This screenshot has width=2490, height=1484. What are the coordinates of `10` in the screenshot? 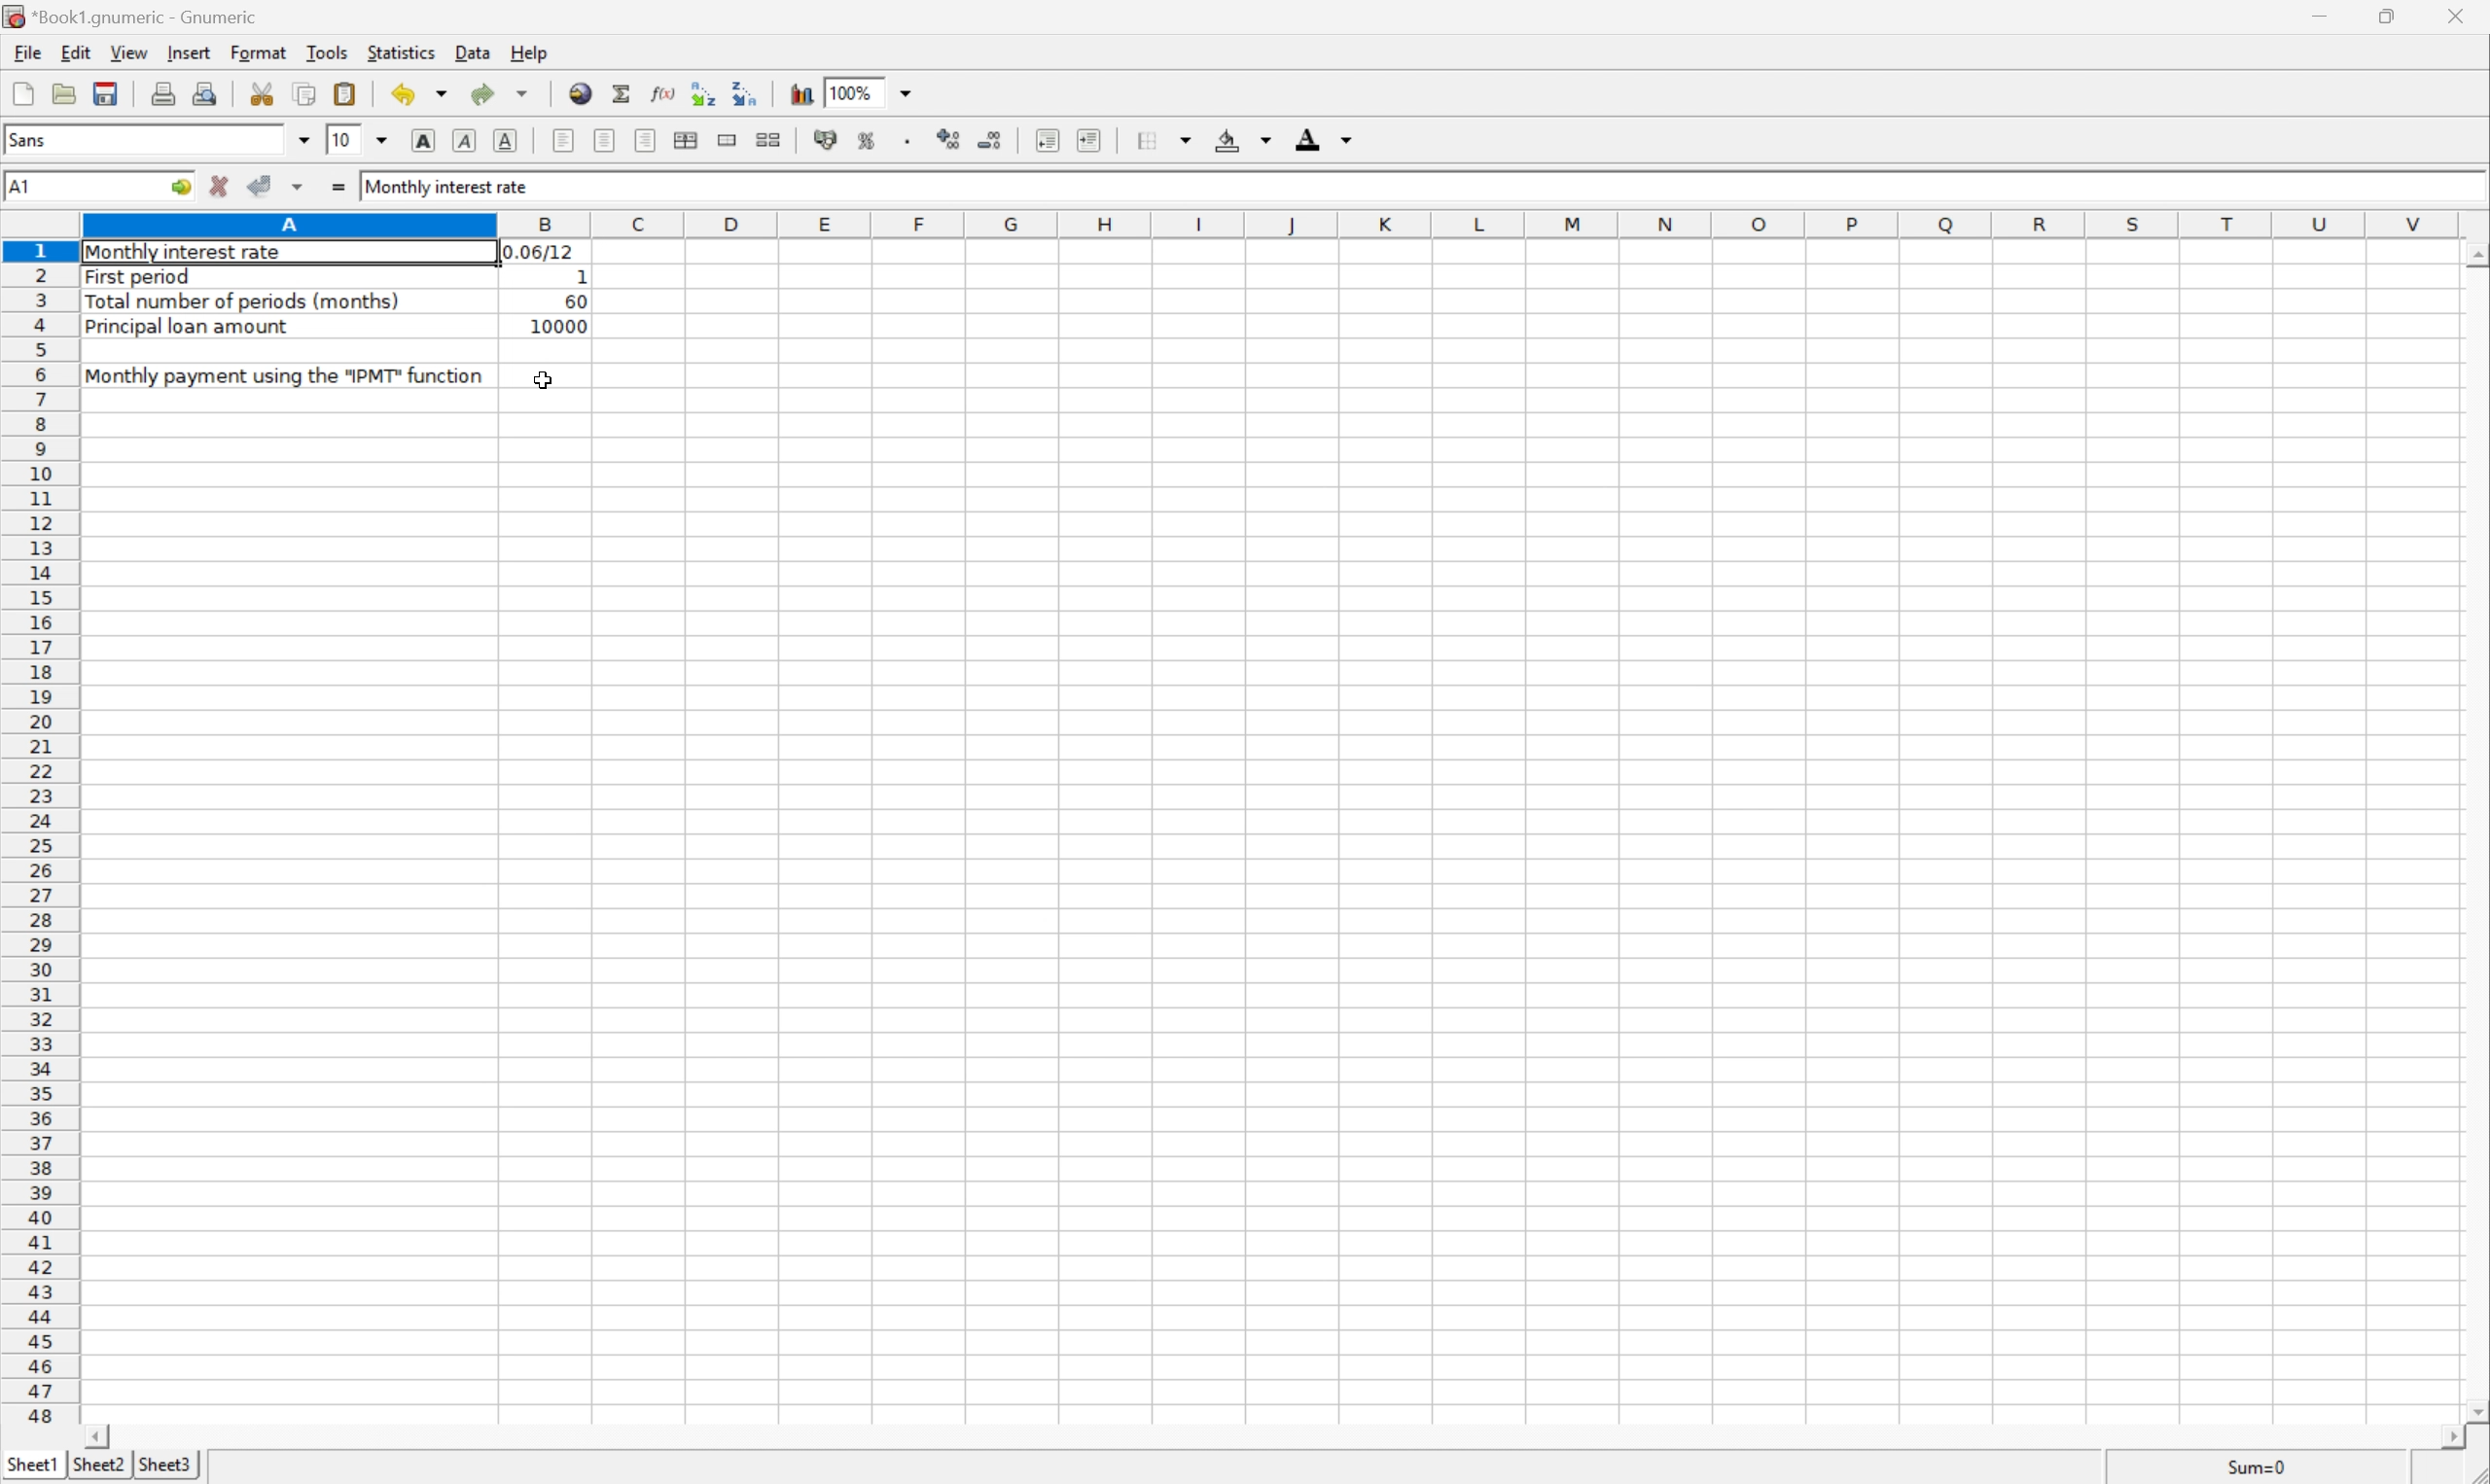 It's located at (341, 140).